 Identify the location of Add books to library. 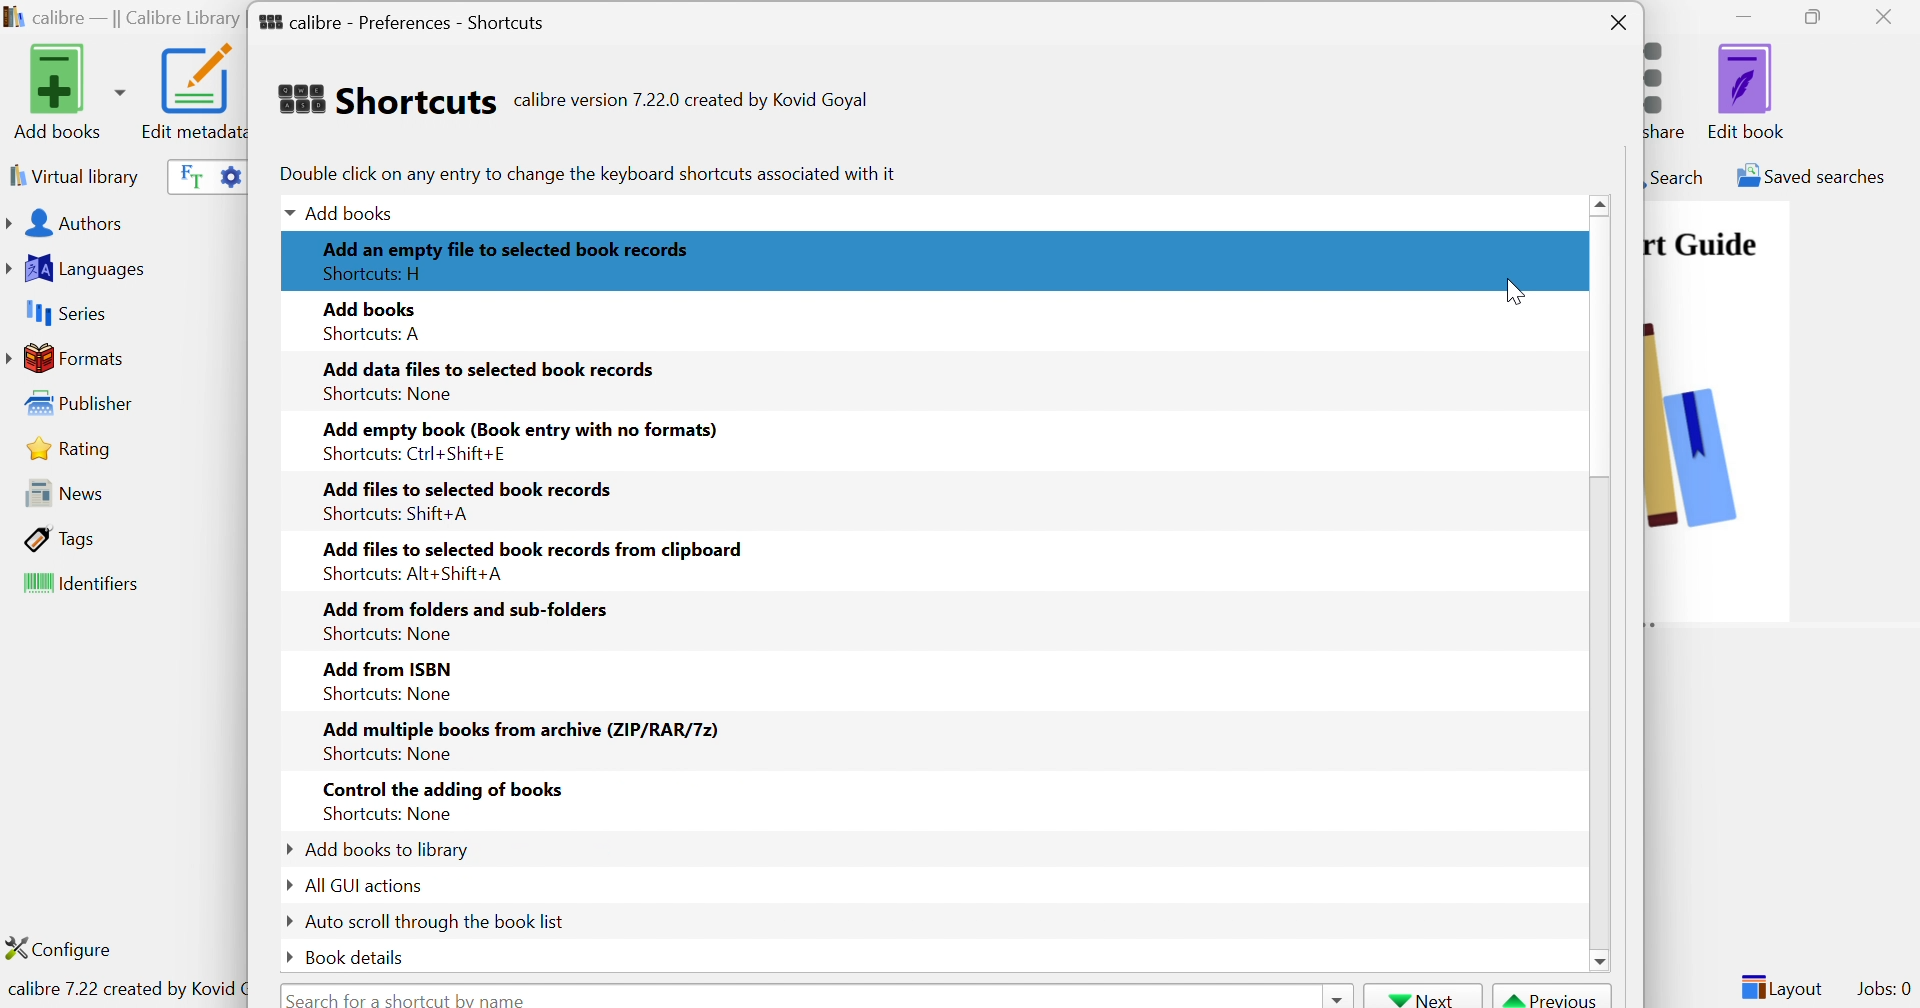
(390, 850).